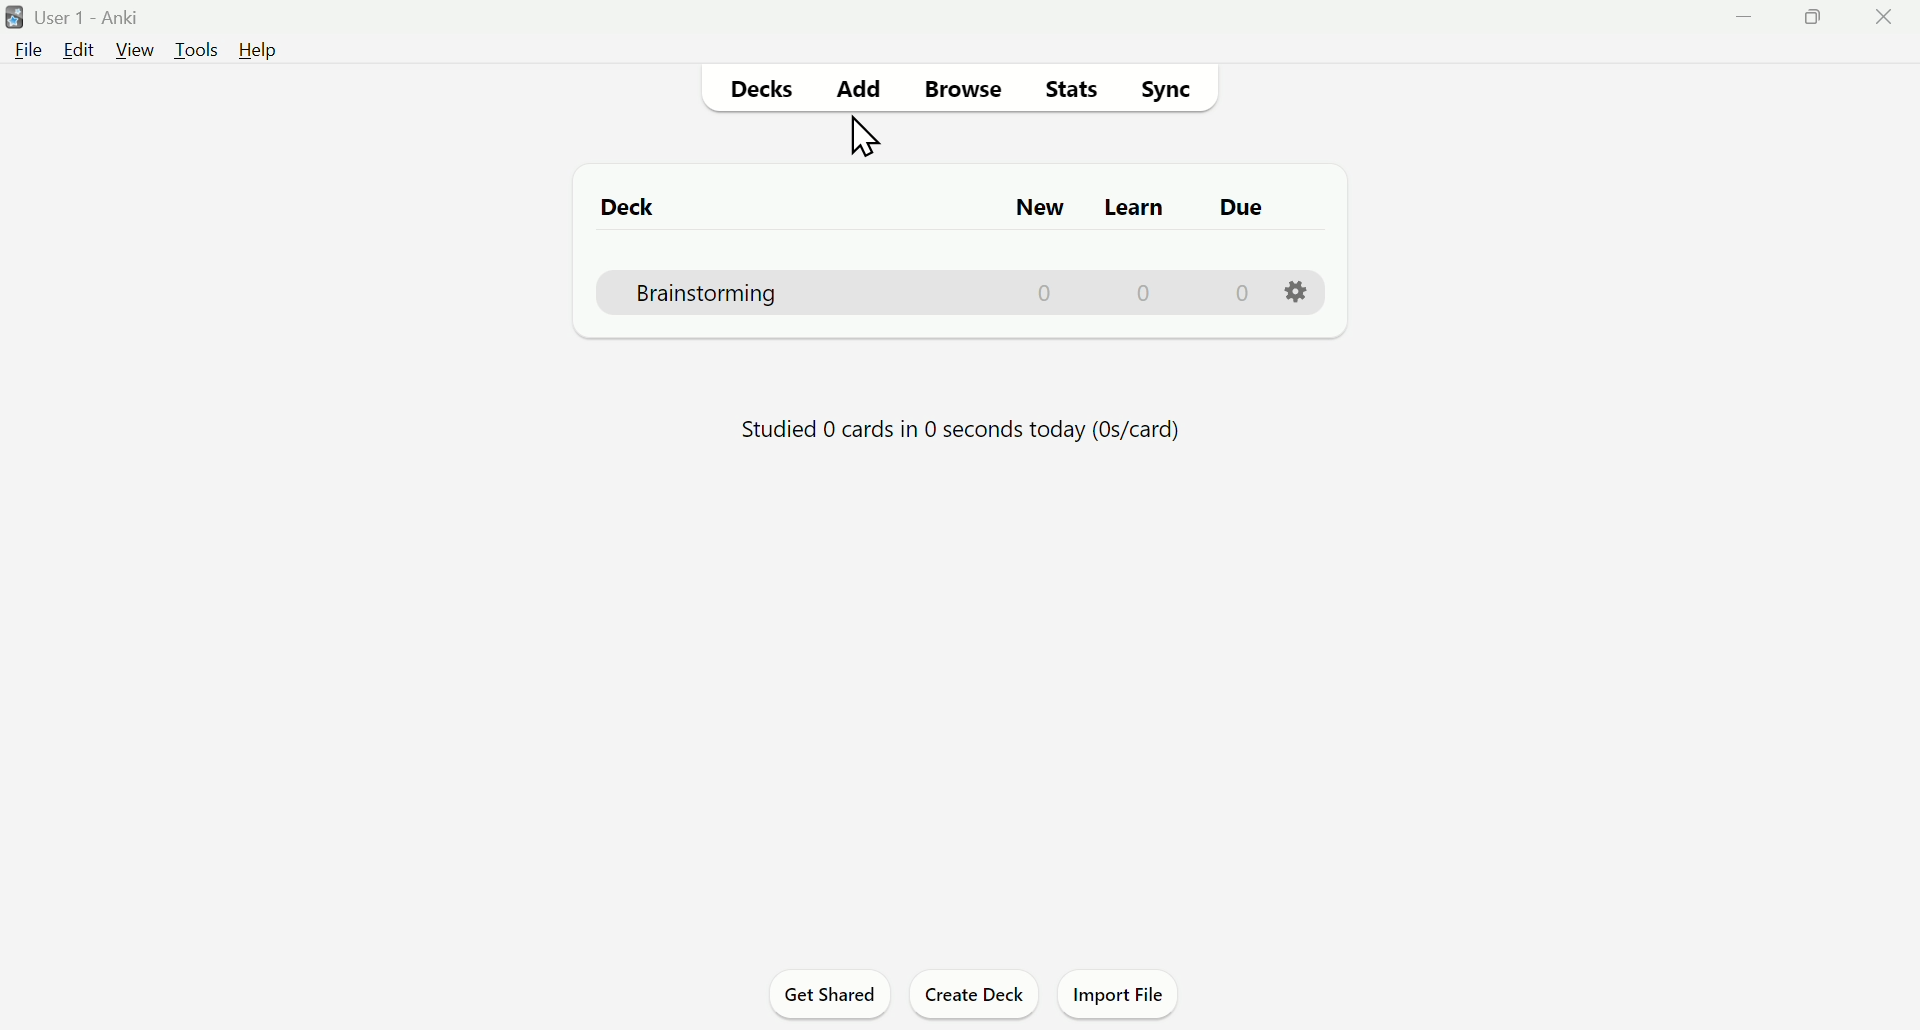 This screenshot has width=1920, height=1030. I want to click on User 1 - Anki, so click(76, 15).